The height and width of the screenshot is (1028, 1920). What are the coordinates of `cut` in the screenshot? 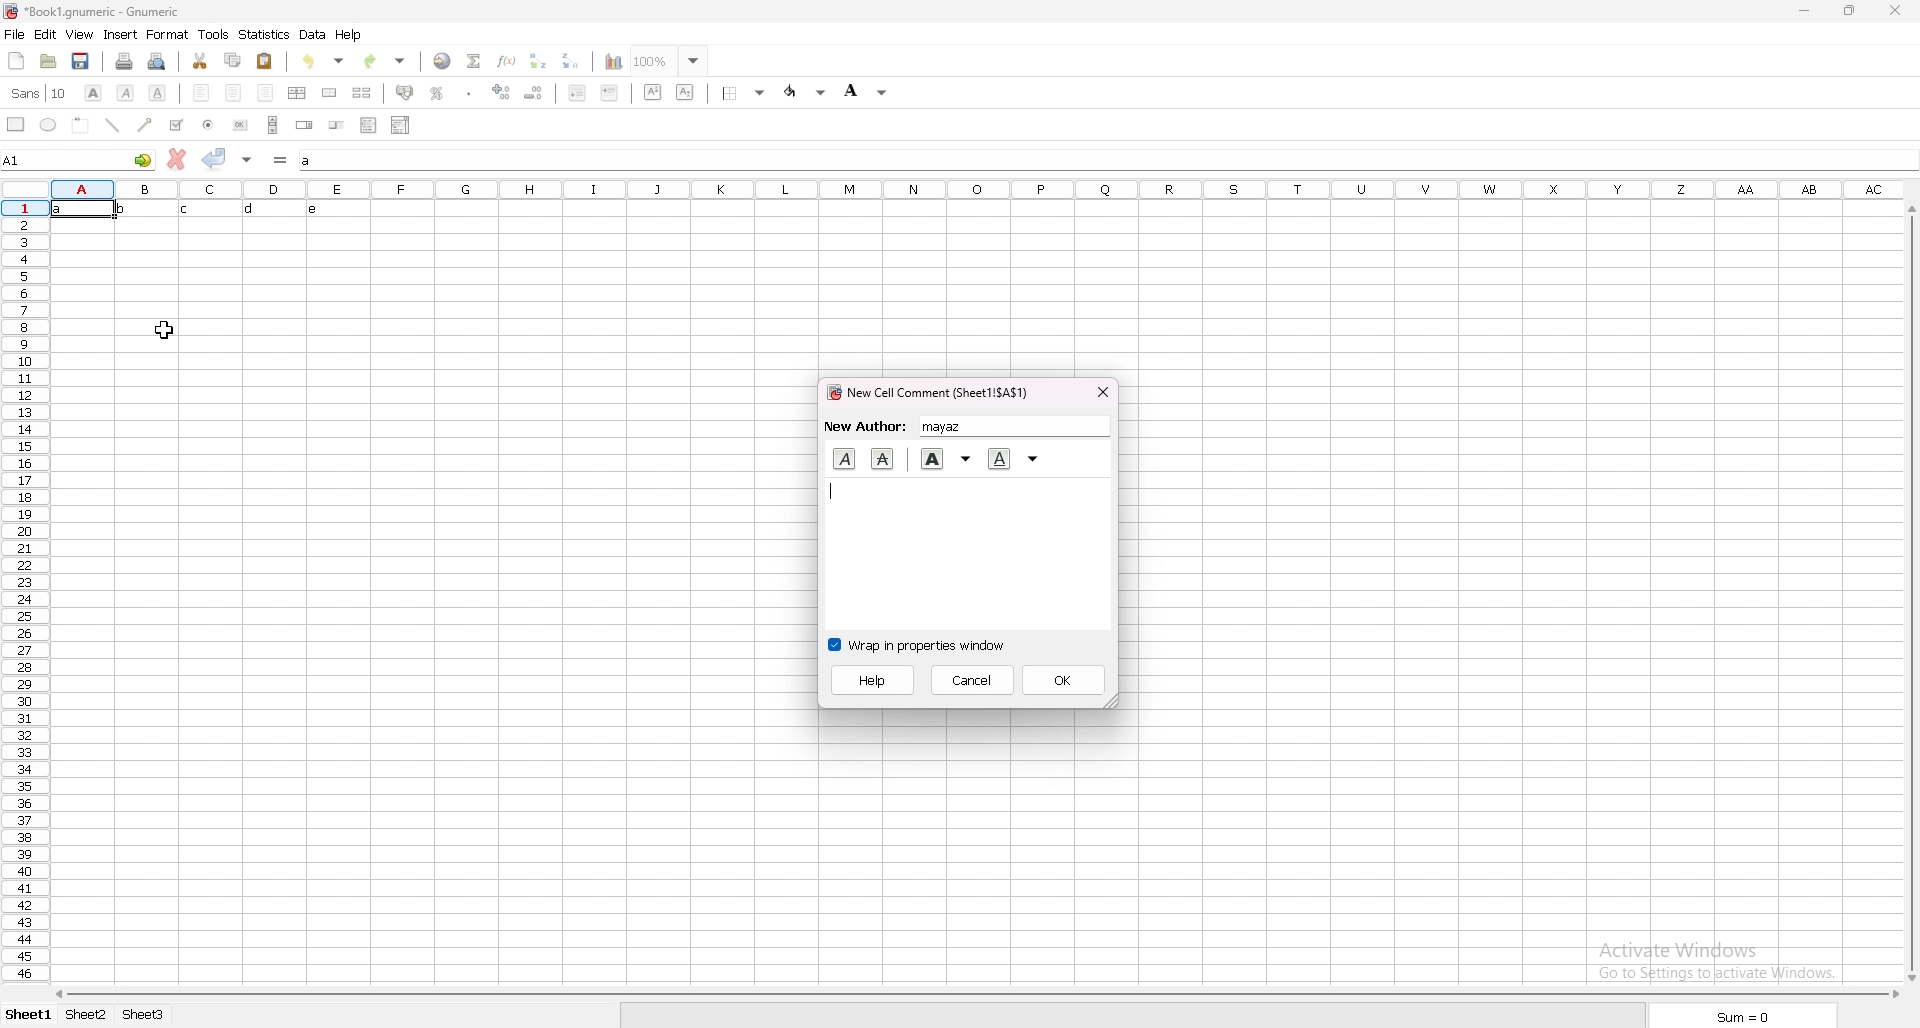 It's located at (200, 60).